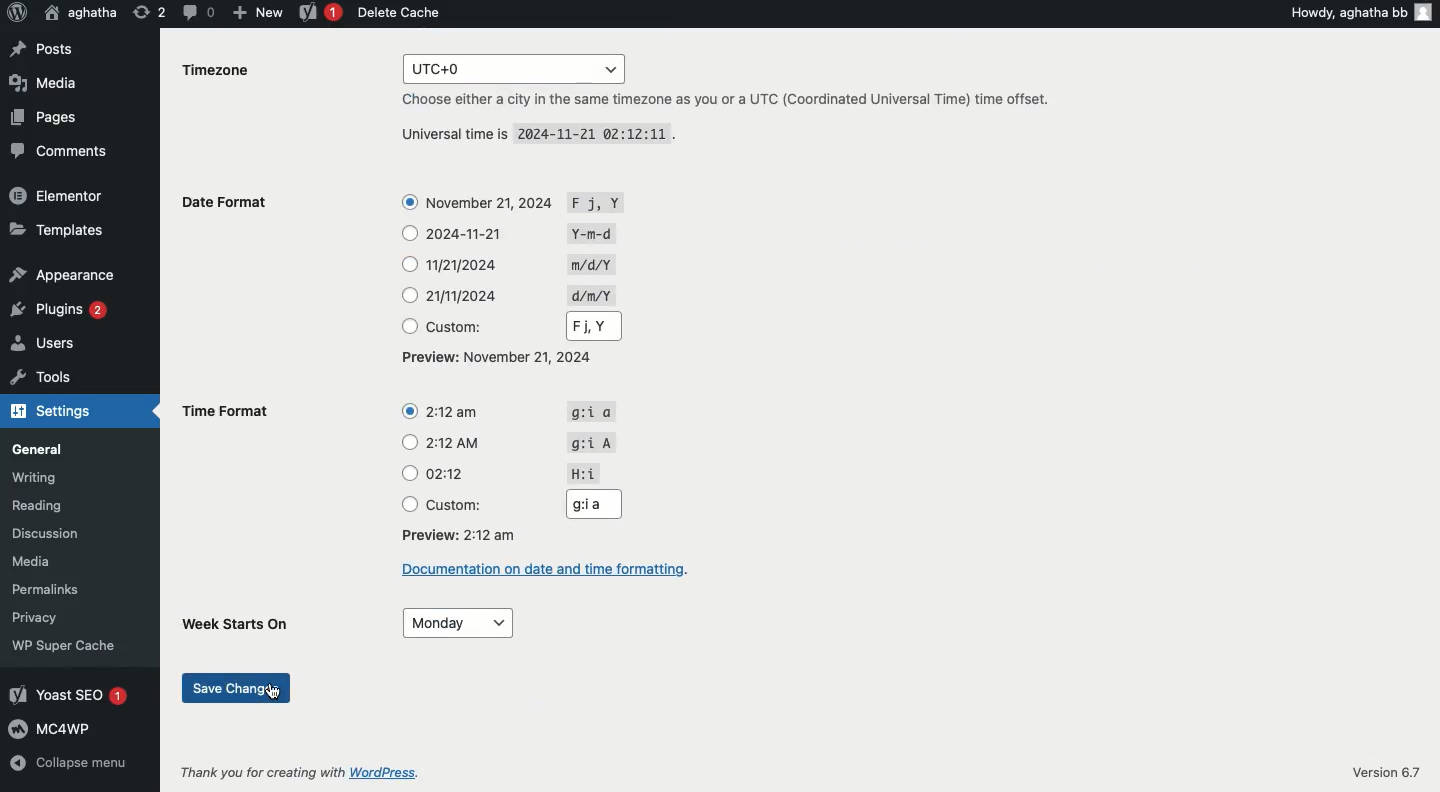 The width and height of the screenshot is (1440, 792). I want to click on Timezone, so click(218, 71).